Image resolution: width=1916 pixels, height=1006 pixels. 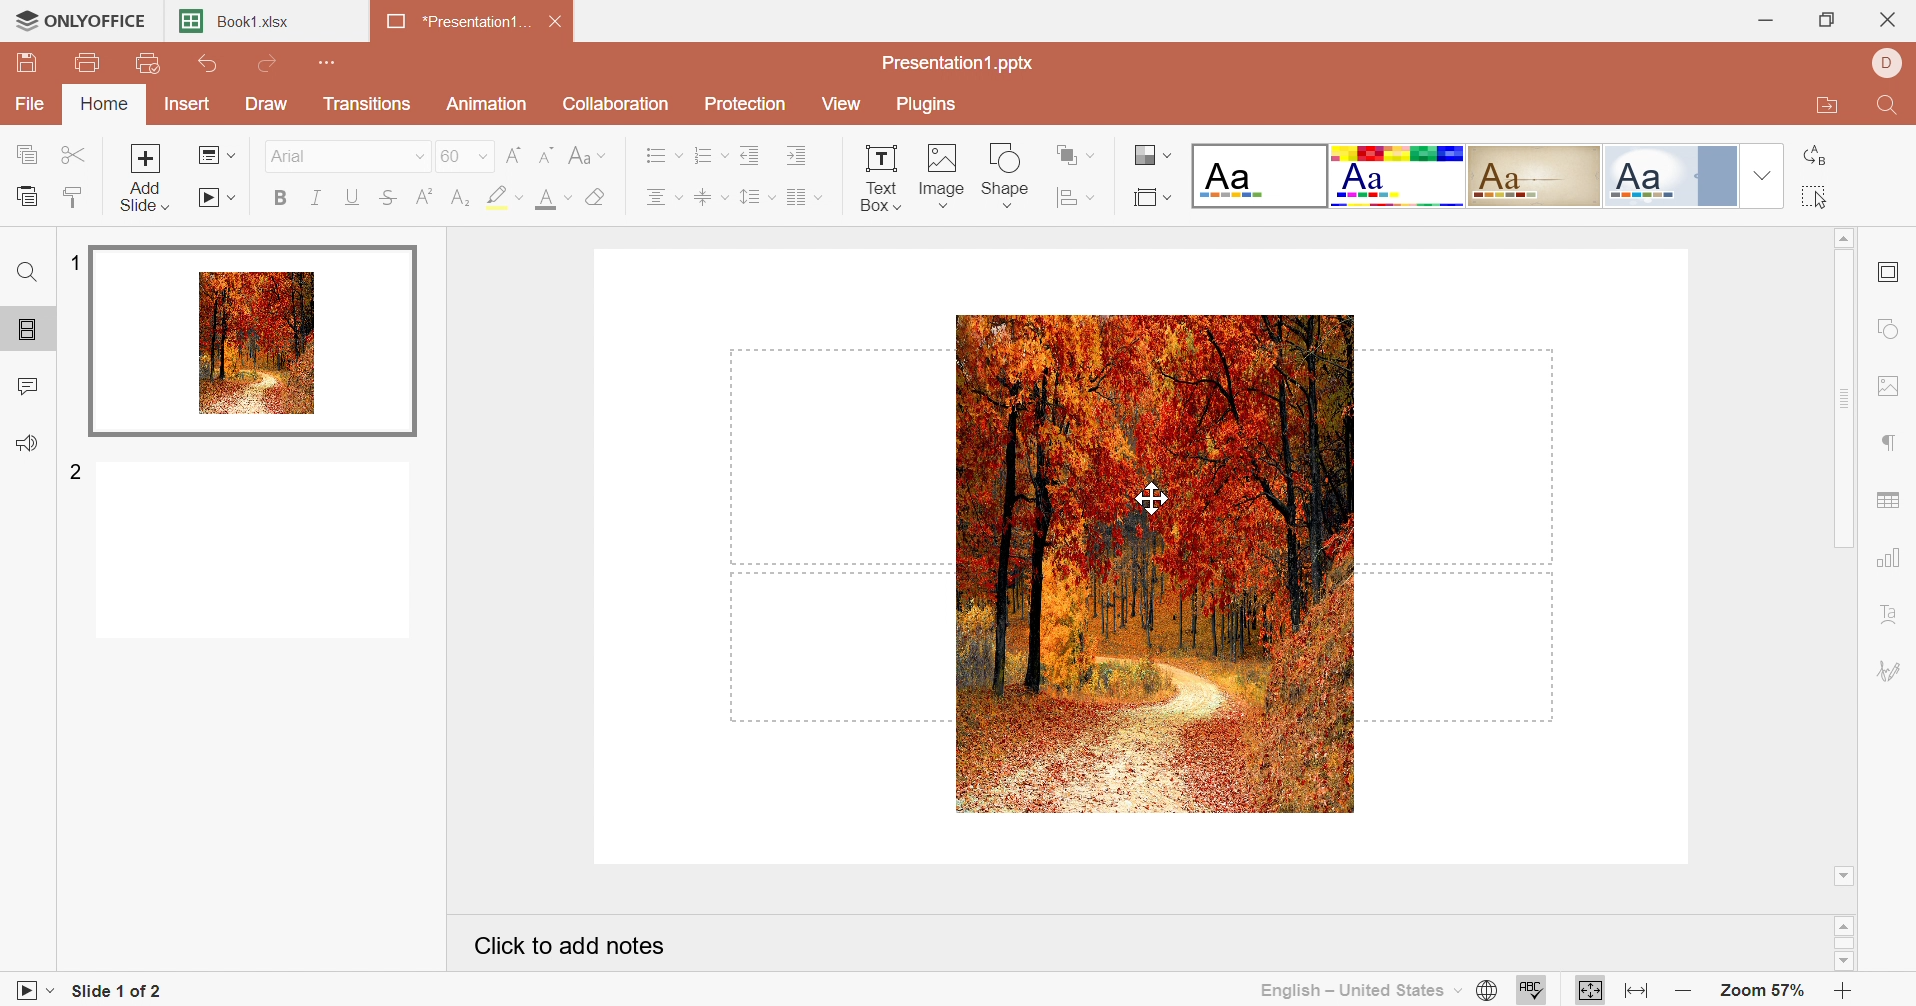 What do you see at coordinates (1762, 176) in the screenshot?
I see `Drop Down` at bounding box center [1762, 176].